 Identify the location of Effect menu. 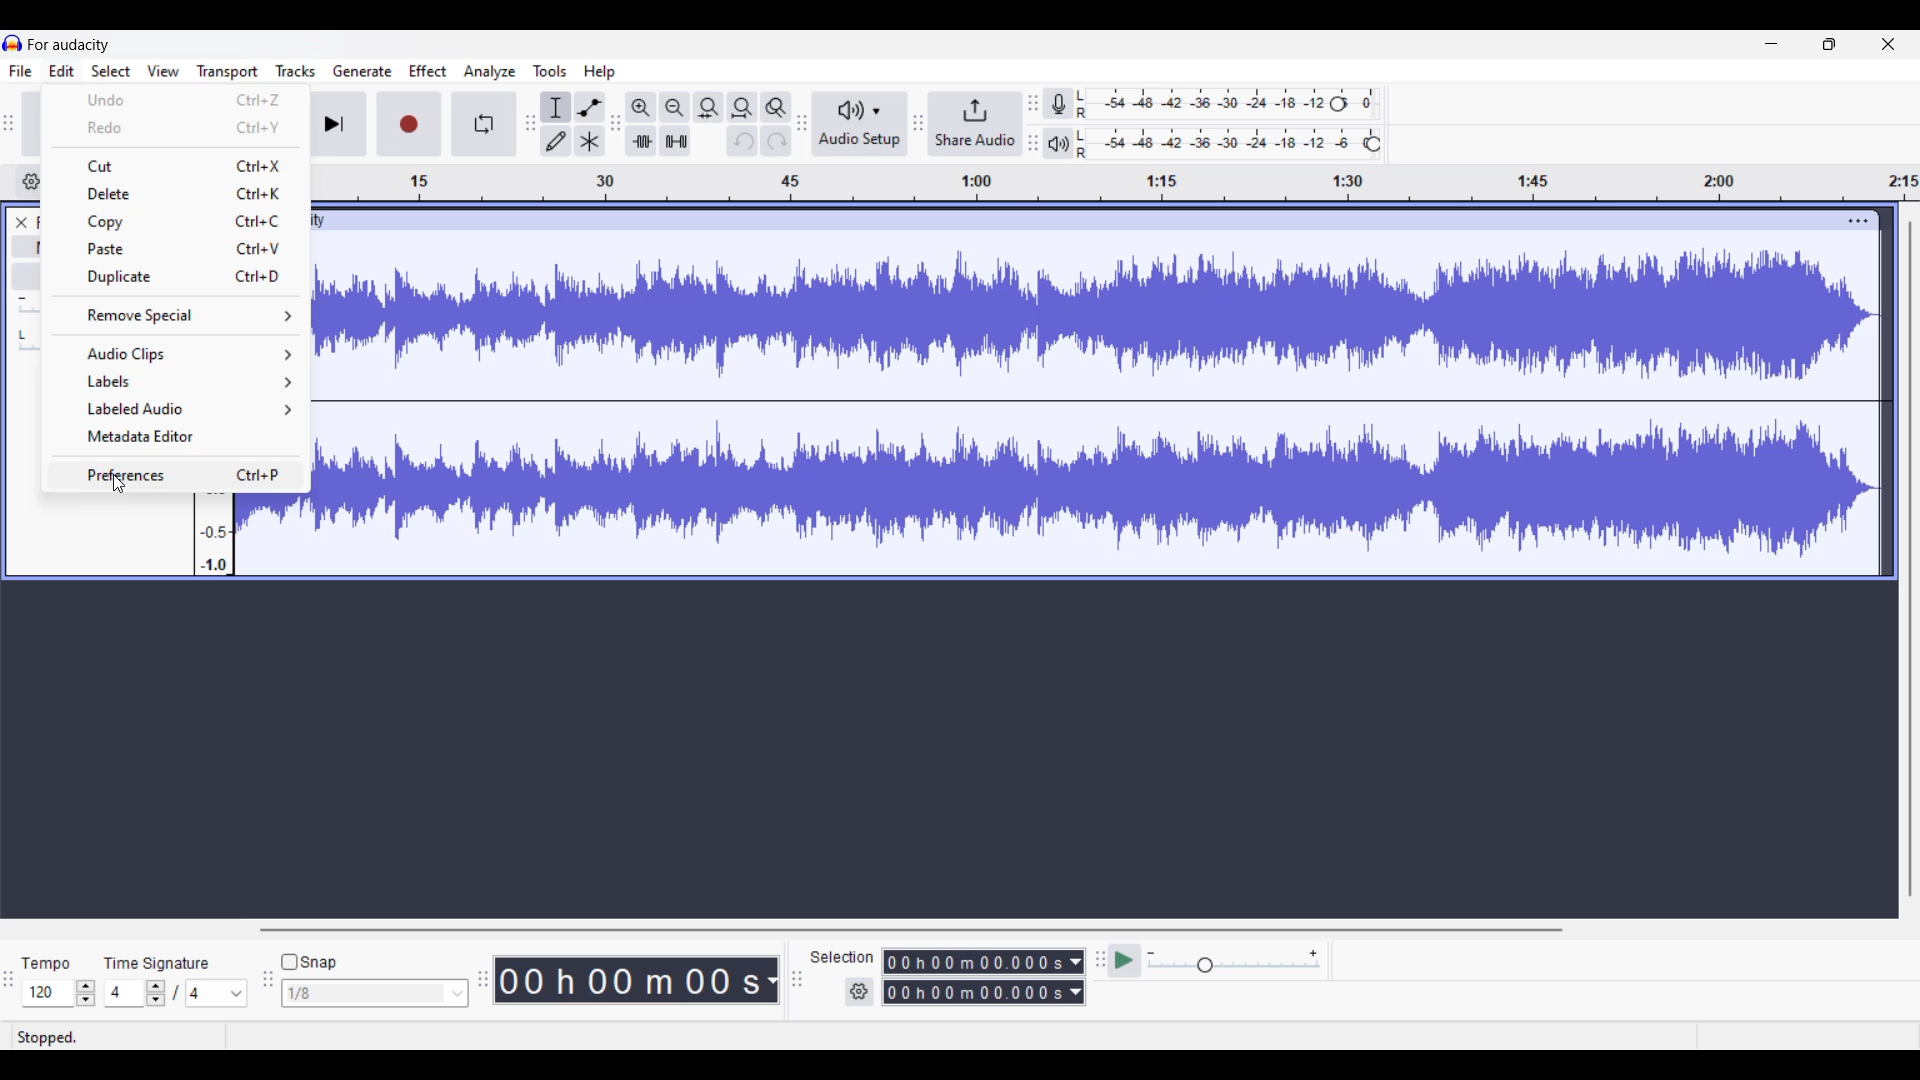
(427, 71).